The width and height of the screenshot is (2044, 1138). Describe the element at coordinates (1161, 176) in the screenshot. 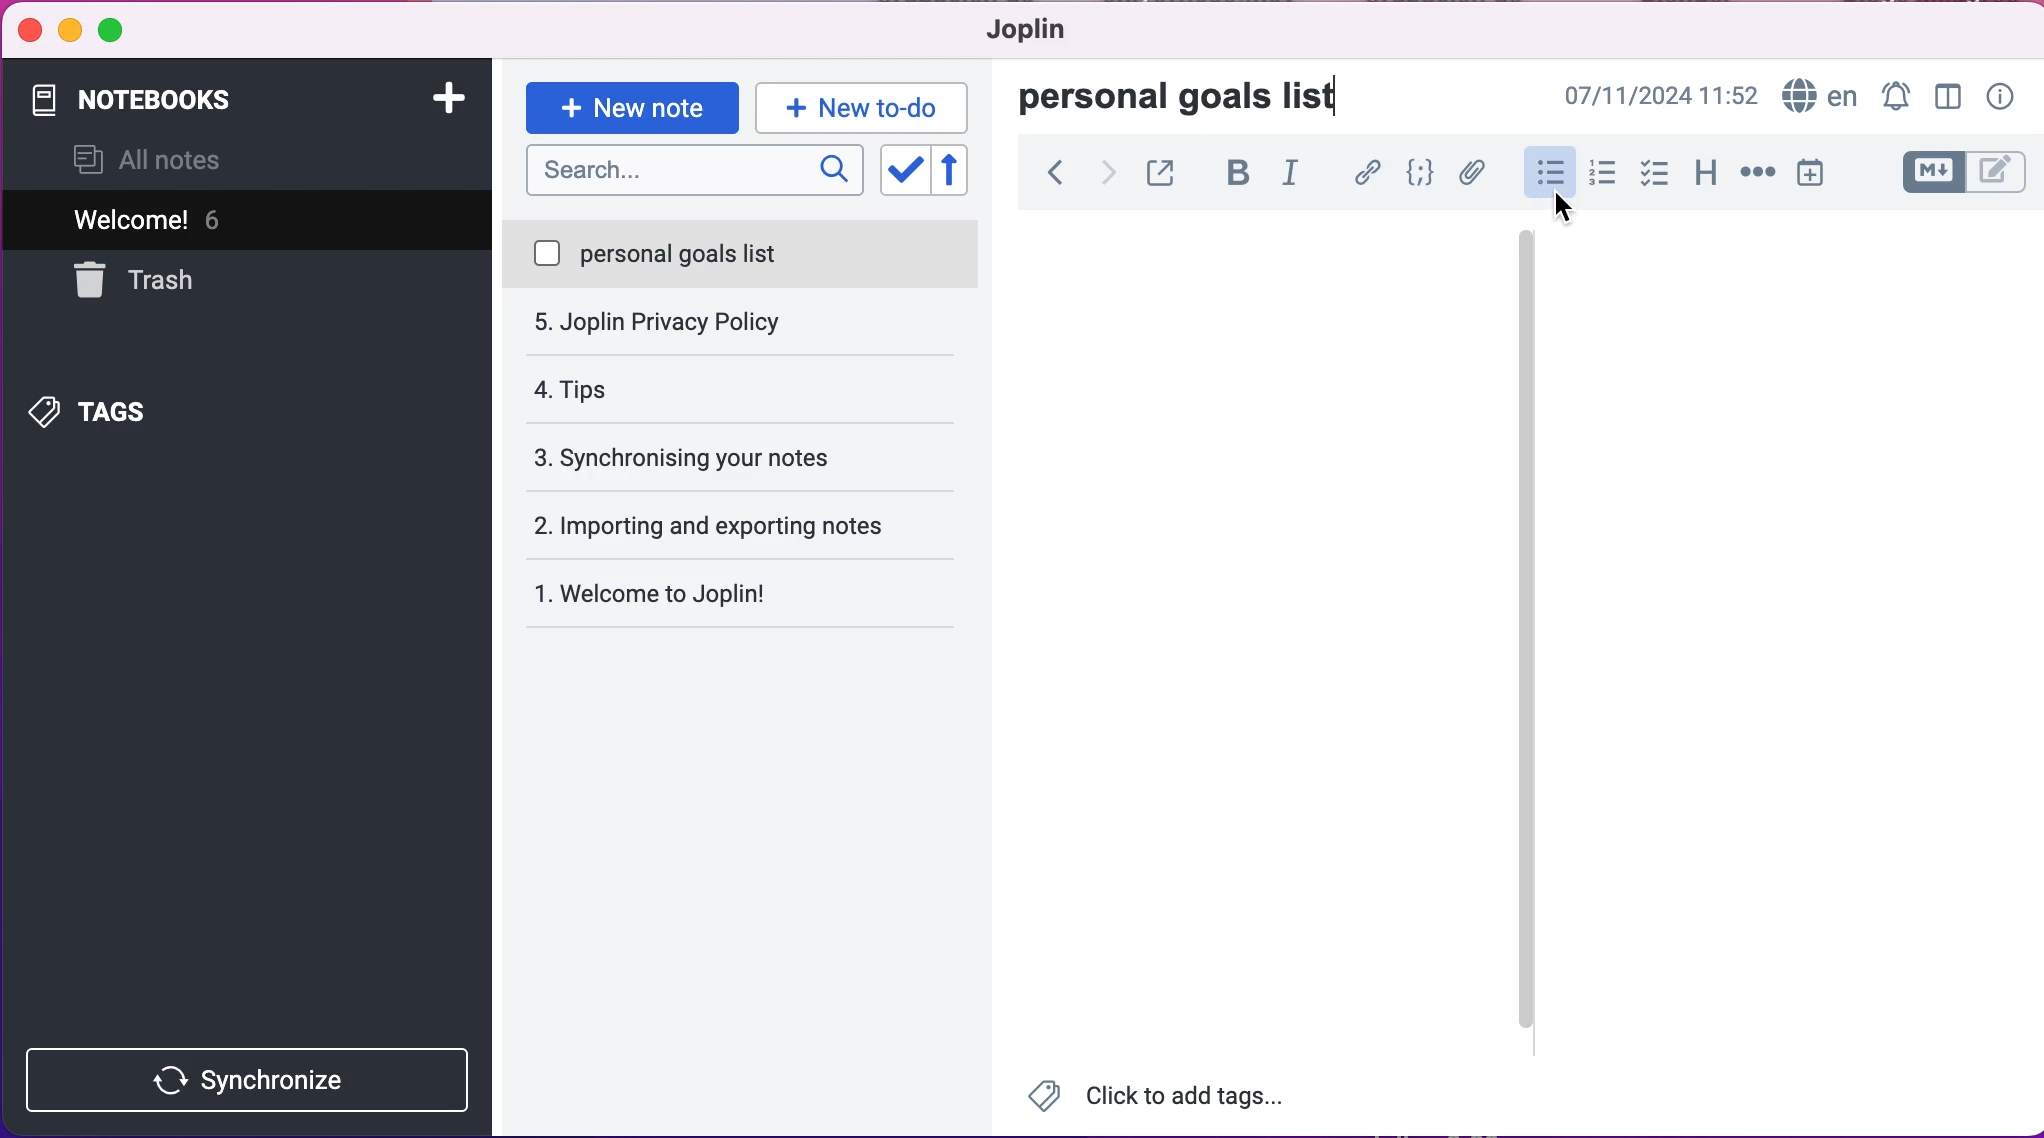

I see `toggle external editing` at that location.